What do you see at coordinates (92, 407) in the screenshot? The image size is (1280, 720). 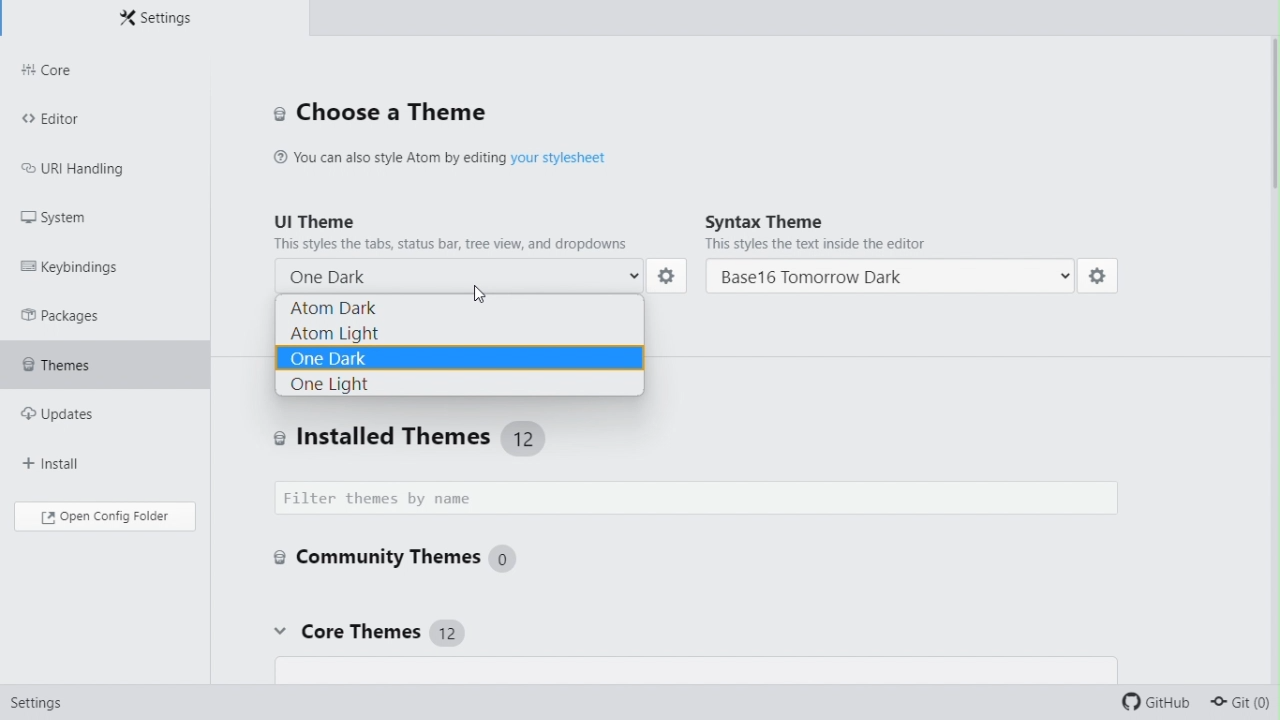 I see `updates` at bounding box center [92, 407].